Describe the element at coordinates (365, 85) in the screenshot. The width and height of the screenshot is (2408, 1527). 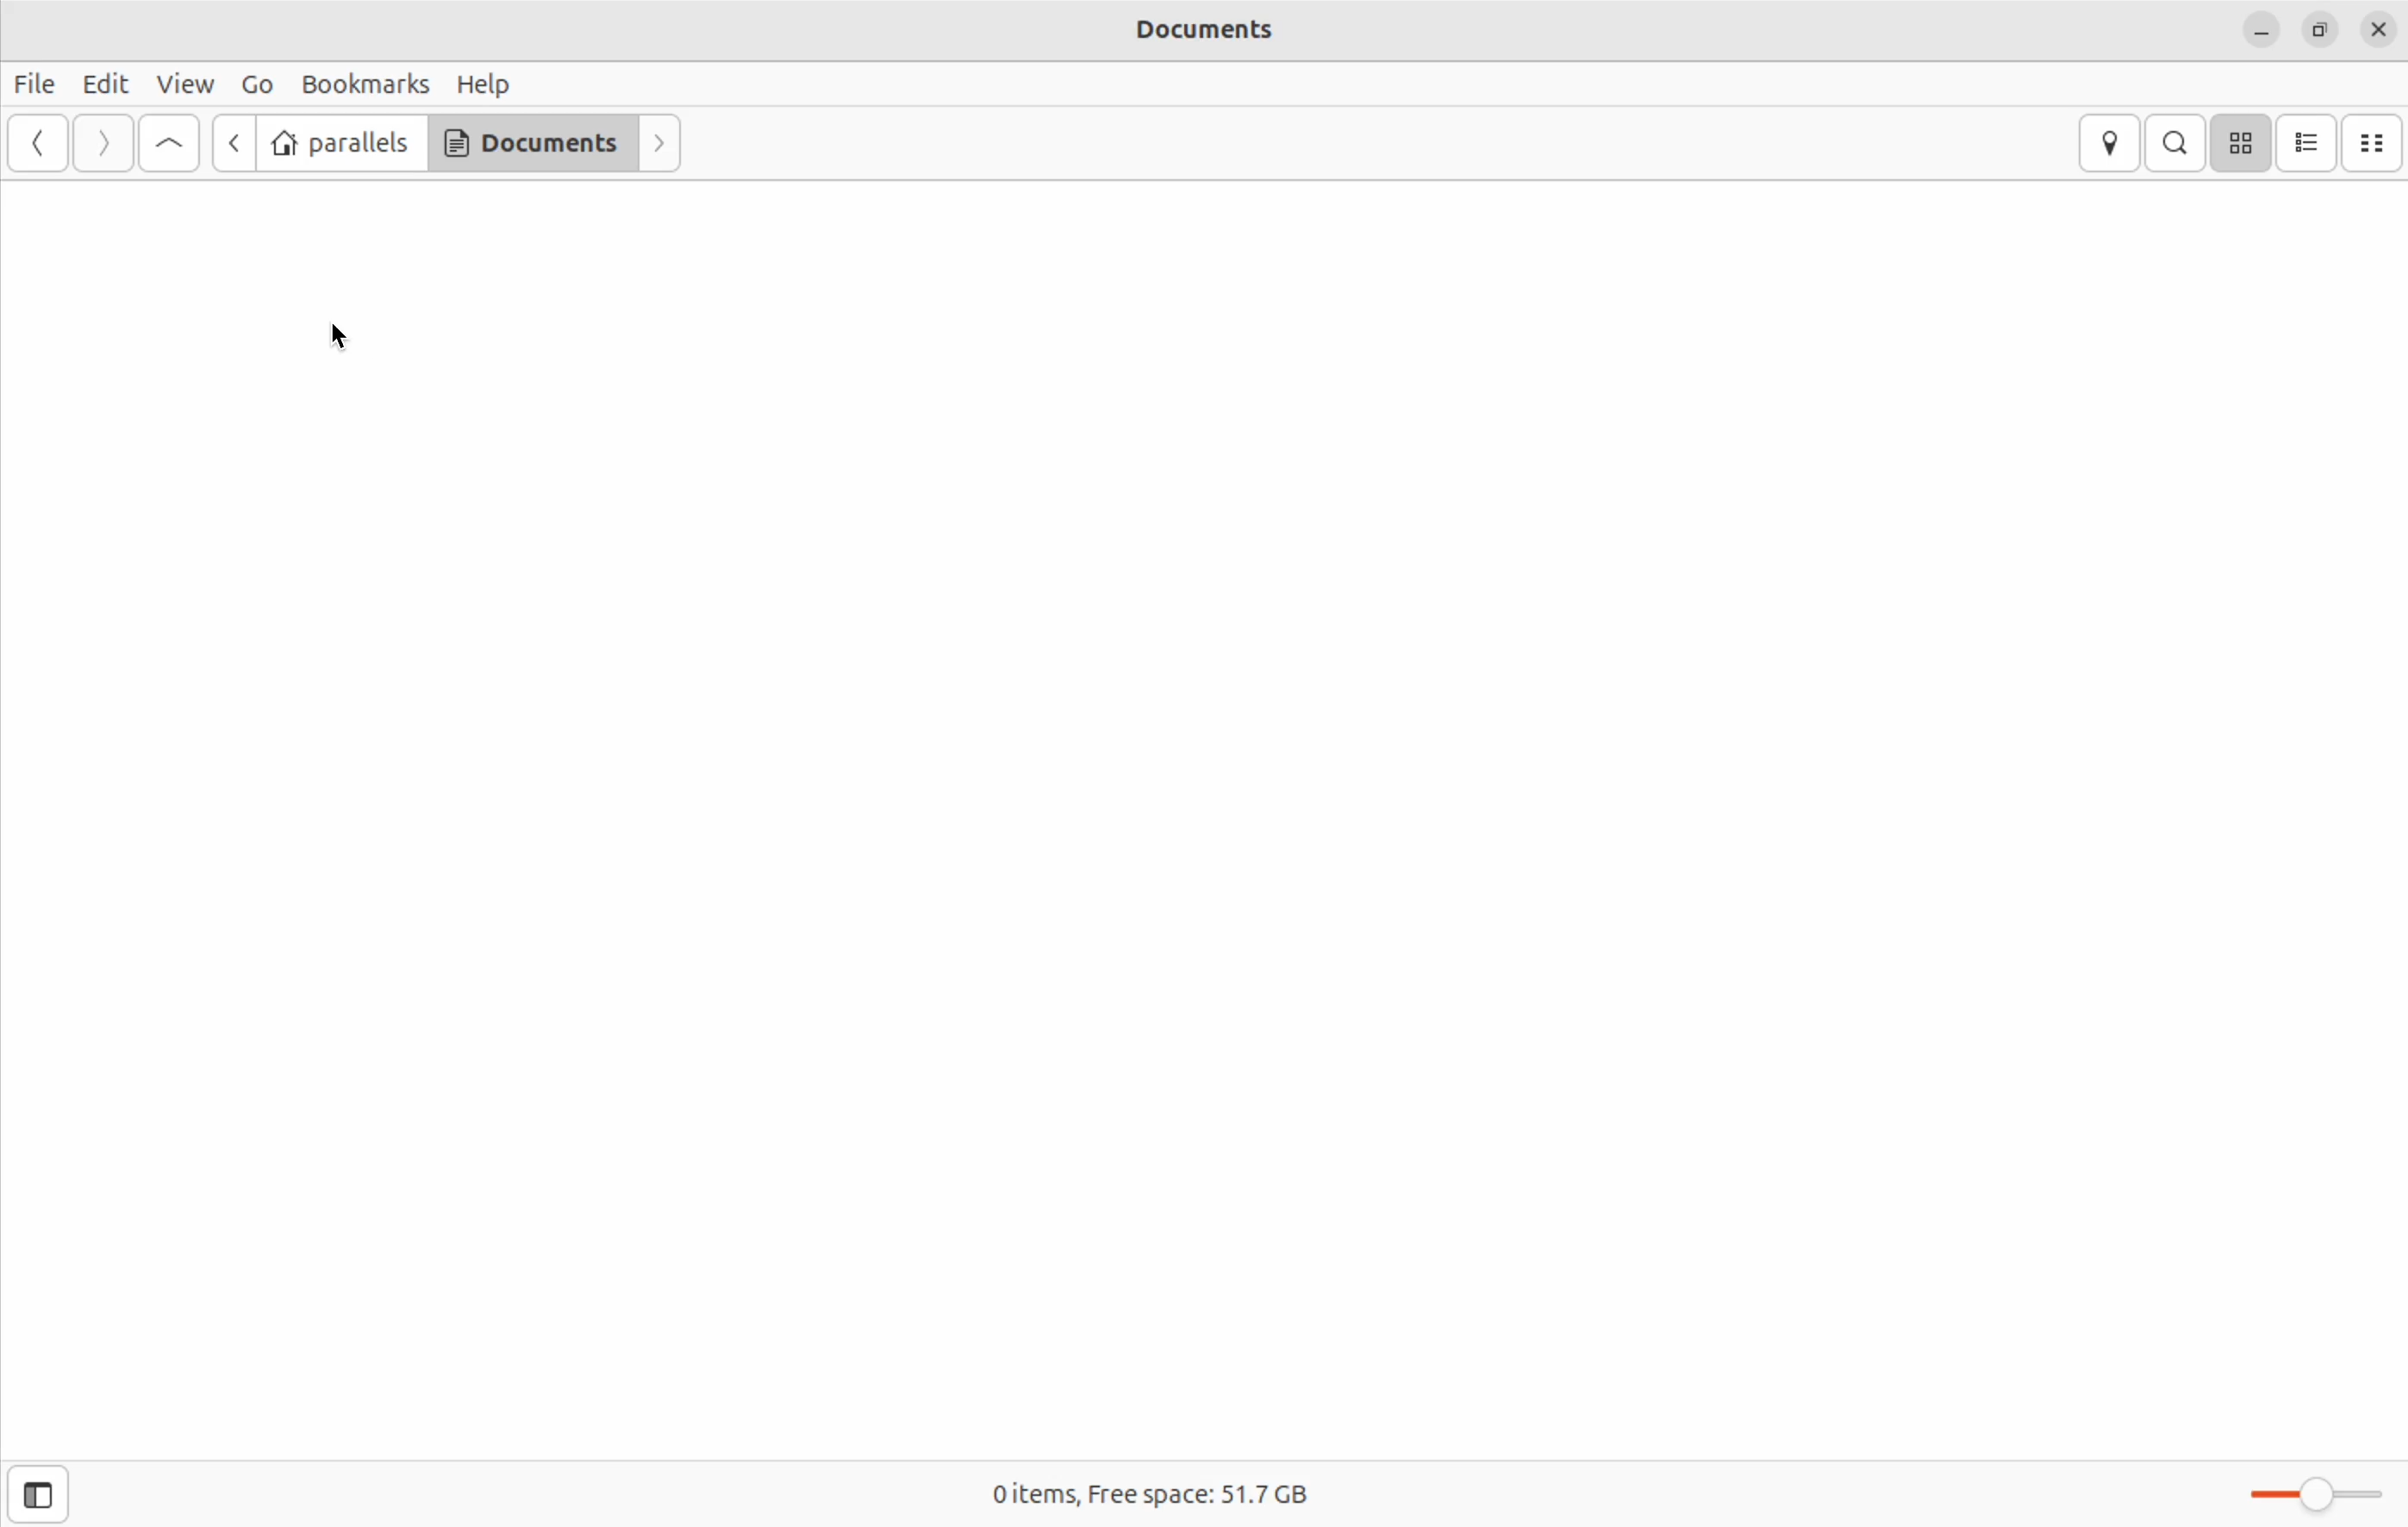
I see `Bookmarks` at that location.